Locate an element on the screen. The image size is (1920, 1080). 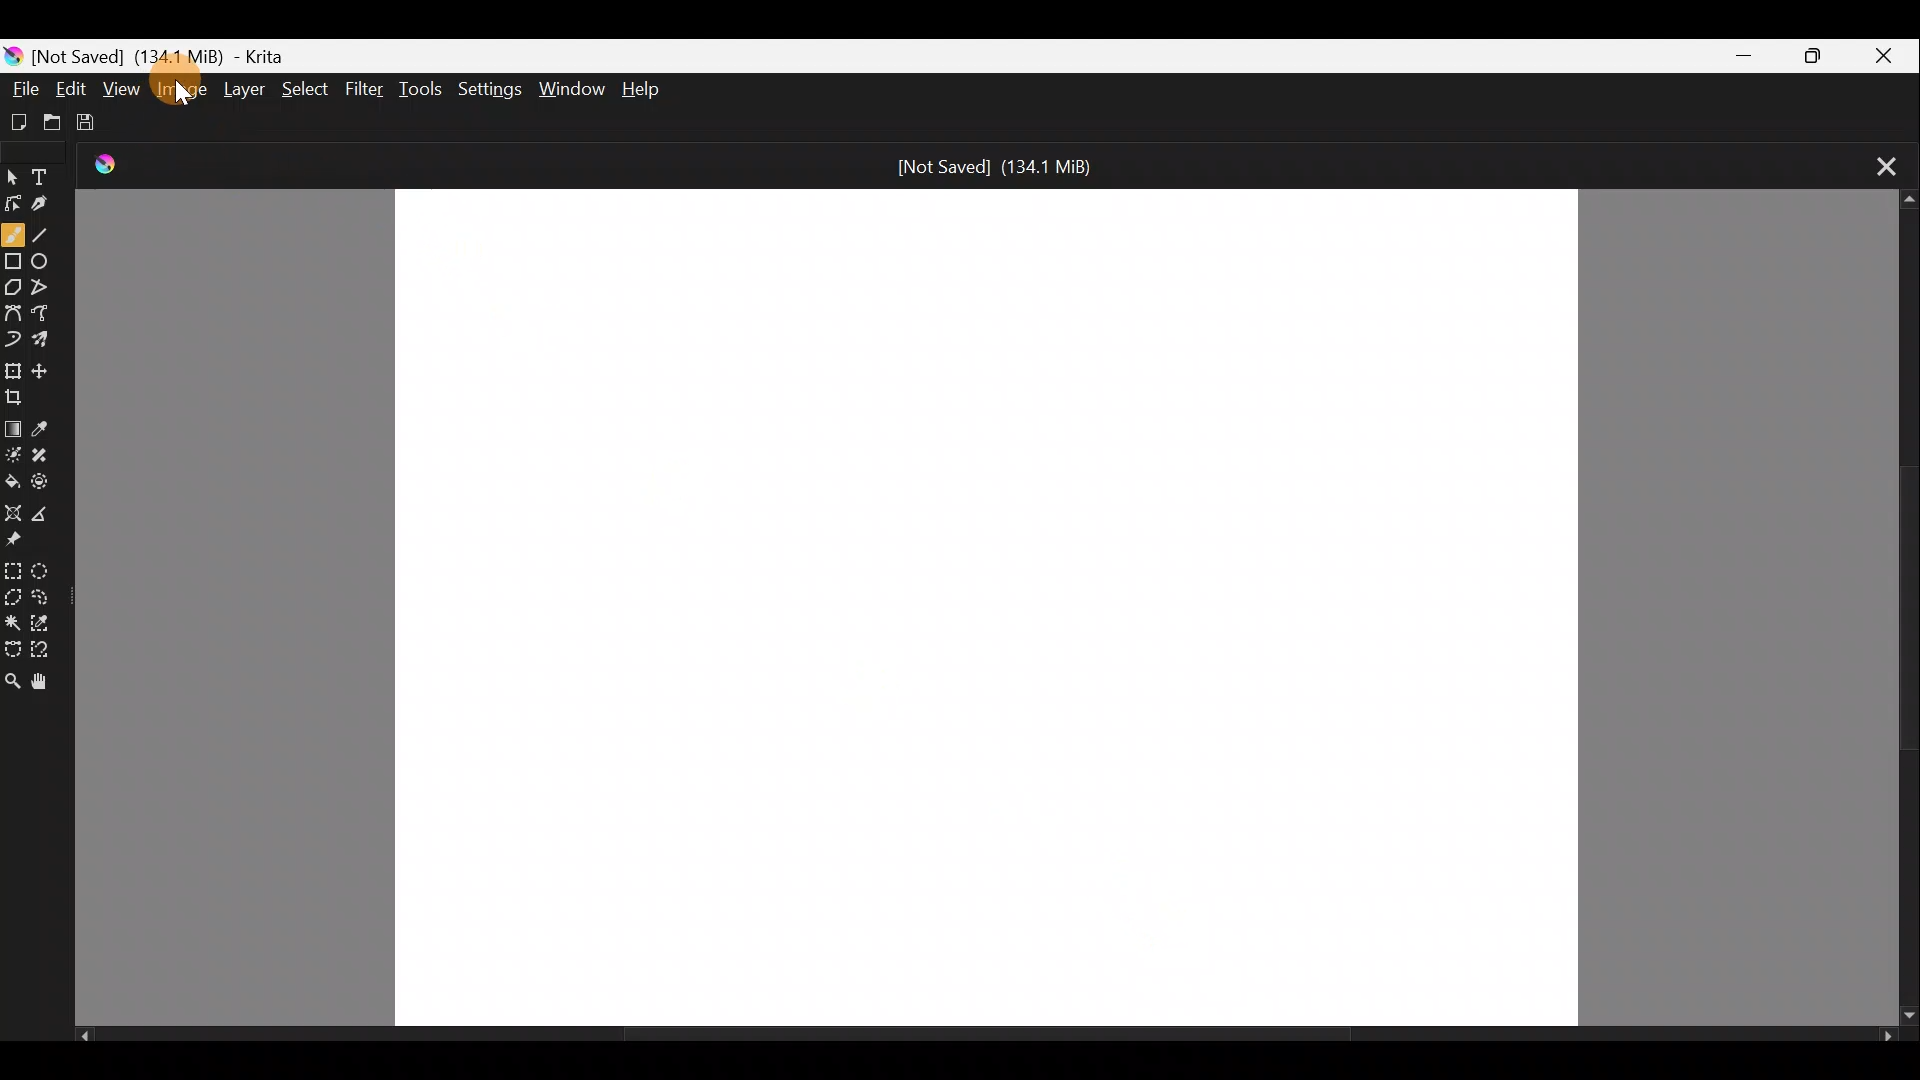
Measure the distance between two points is located at coordinates (46, 515).